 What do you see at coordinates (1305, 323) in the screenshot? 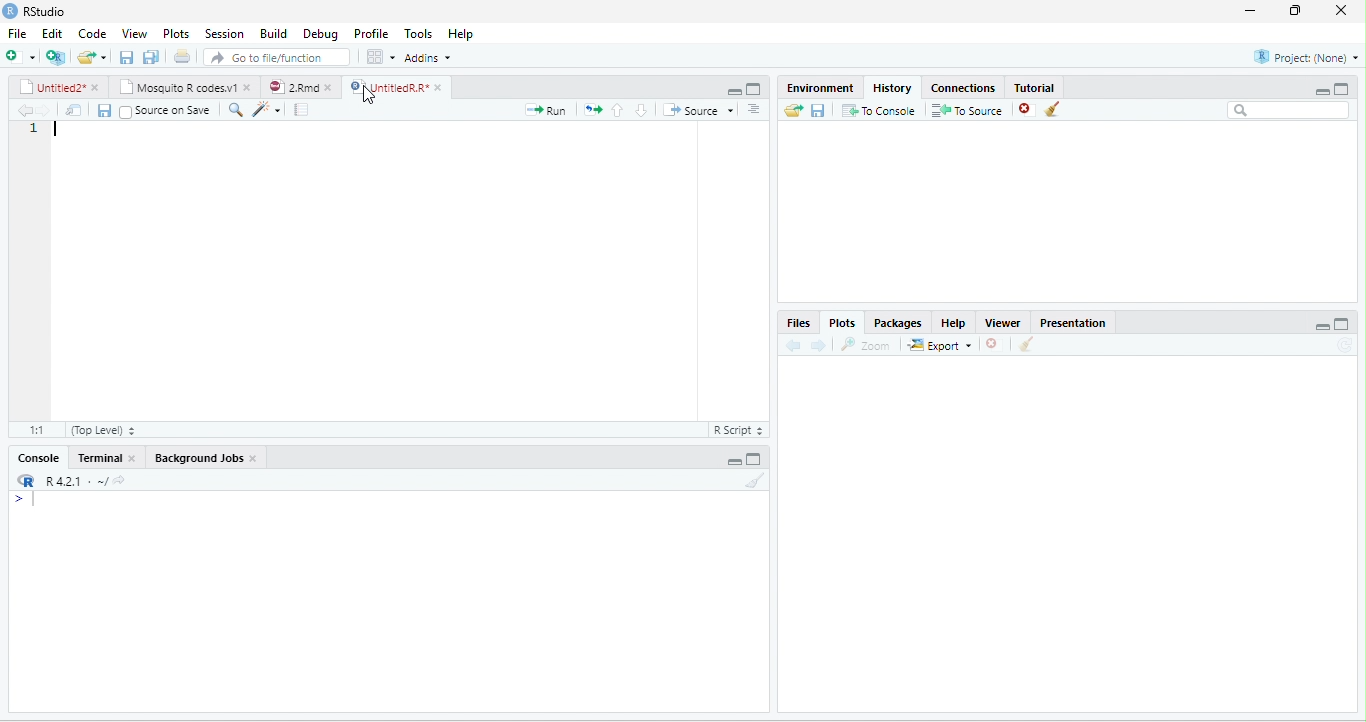
I see `` at bounding box center [1305, 323].